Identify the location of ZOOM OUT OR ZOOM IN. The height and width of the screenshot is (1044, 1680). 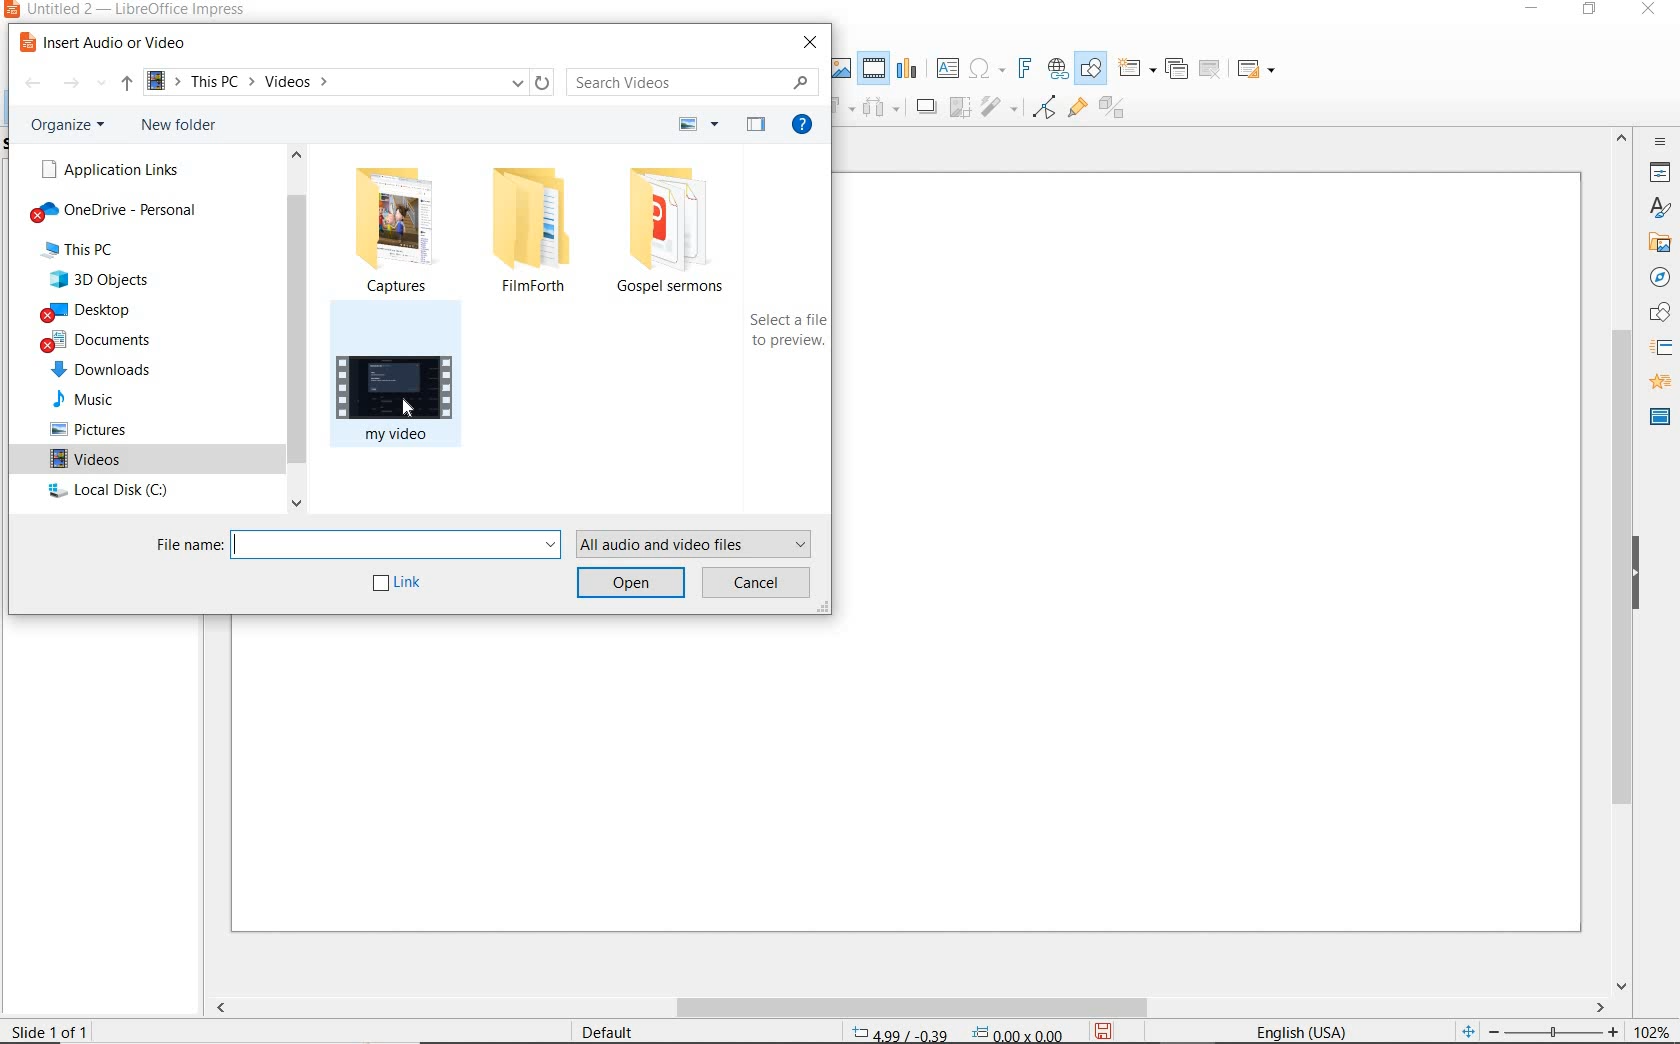
(1537, 1030).